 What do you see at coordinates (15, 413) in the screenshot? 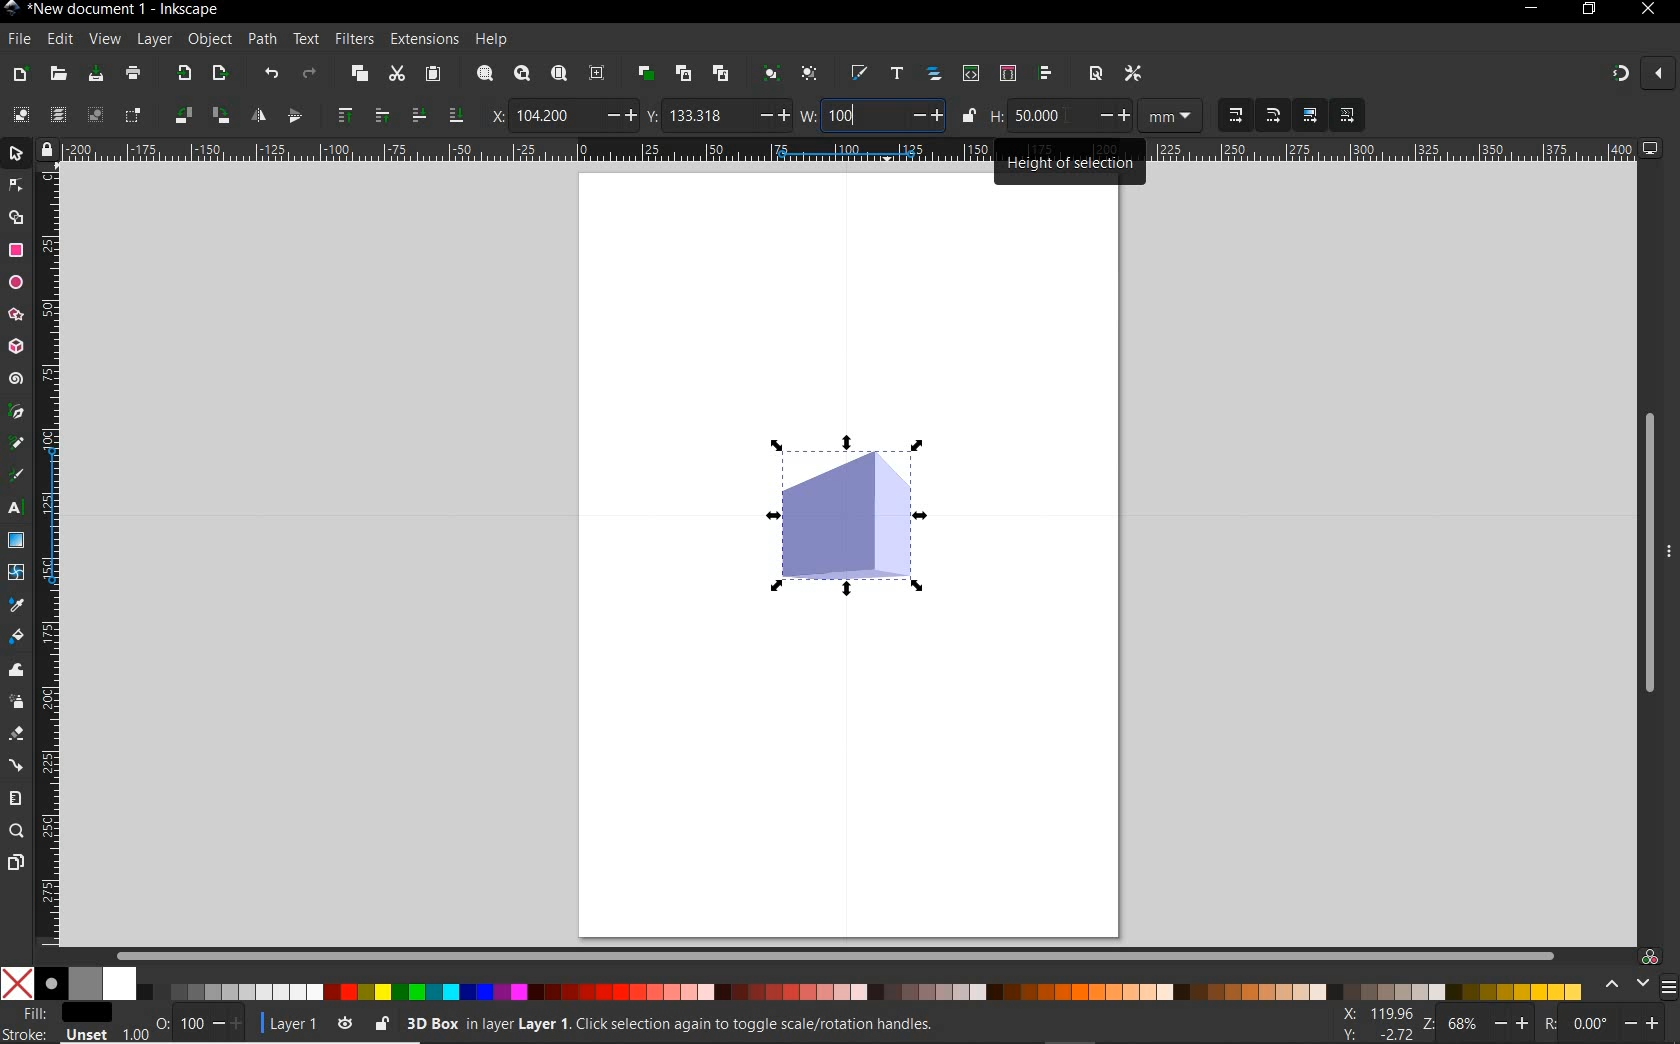
I see `pen tool` at bounding box center [15, 413].